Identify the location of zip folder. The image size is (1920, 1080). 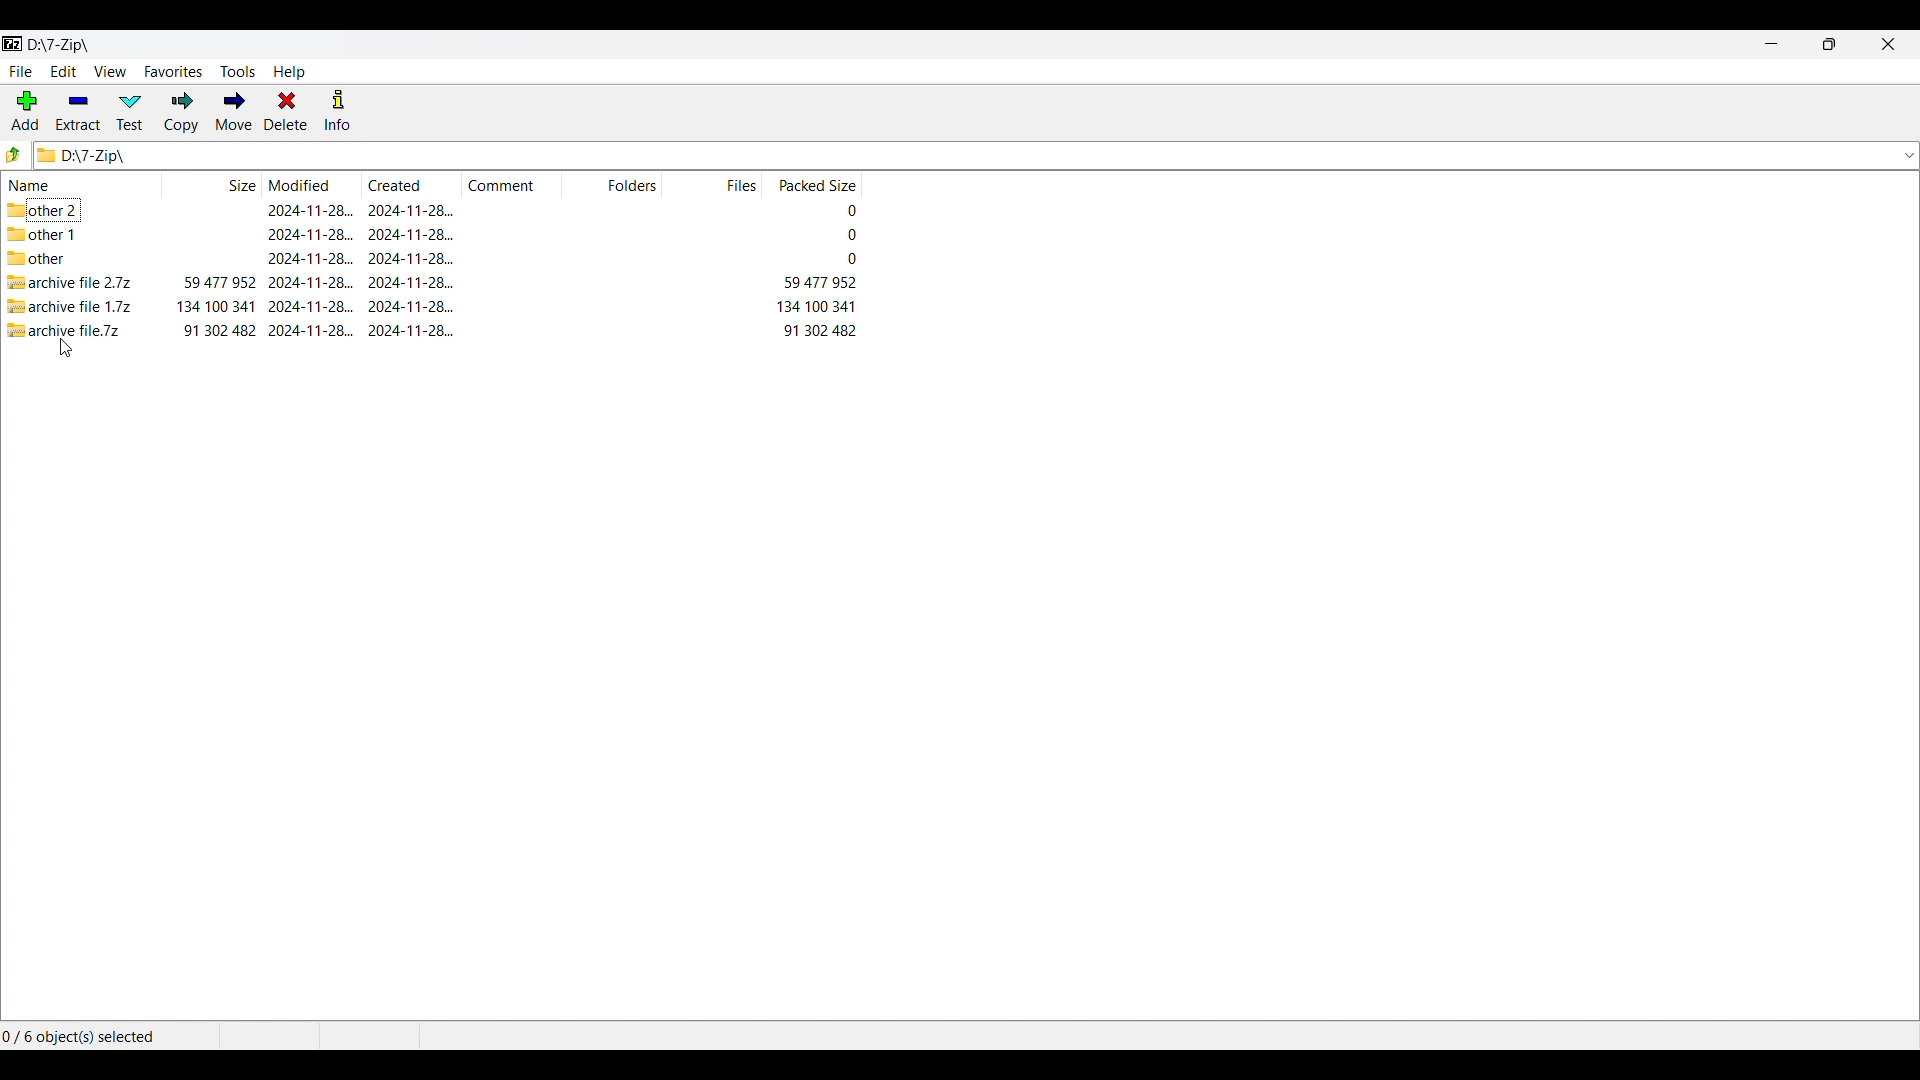
(70, 330).